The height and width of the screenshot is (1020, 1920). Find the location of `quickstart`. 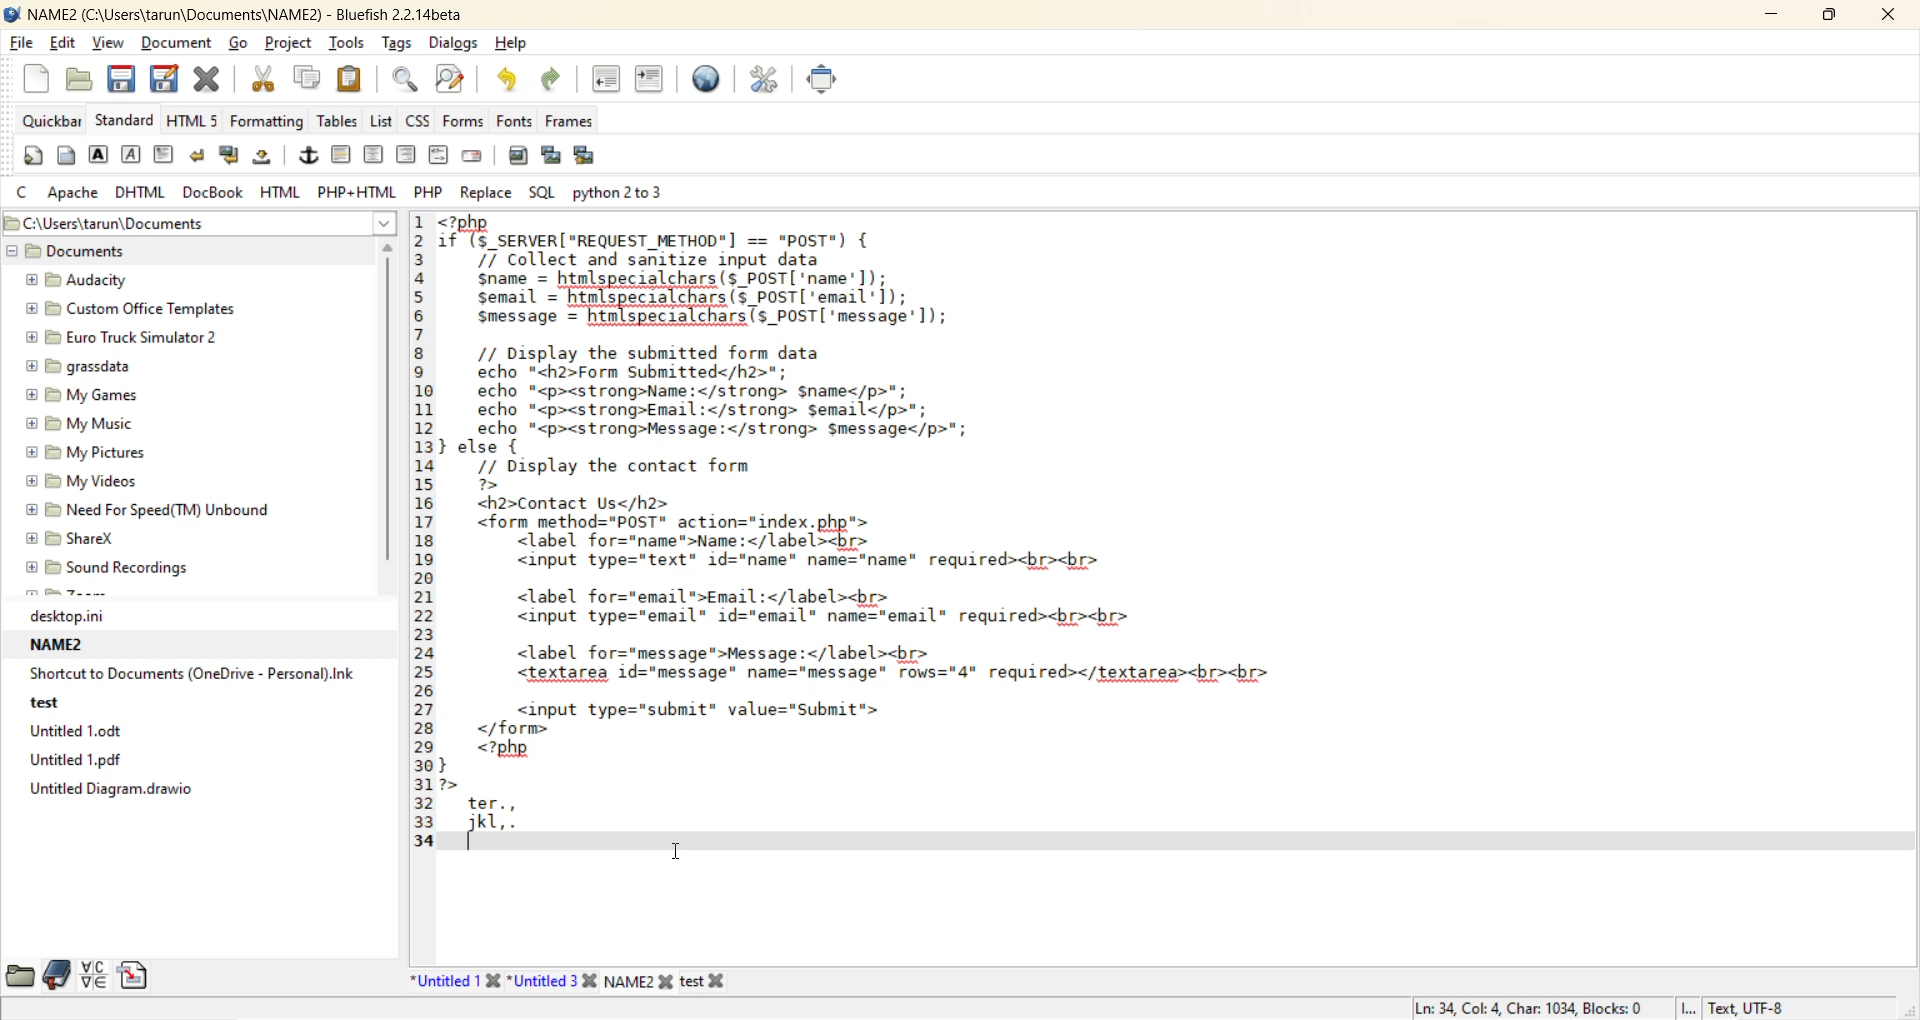

quickstart is located at coordinates (36, 157).